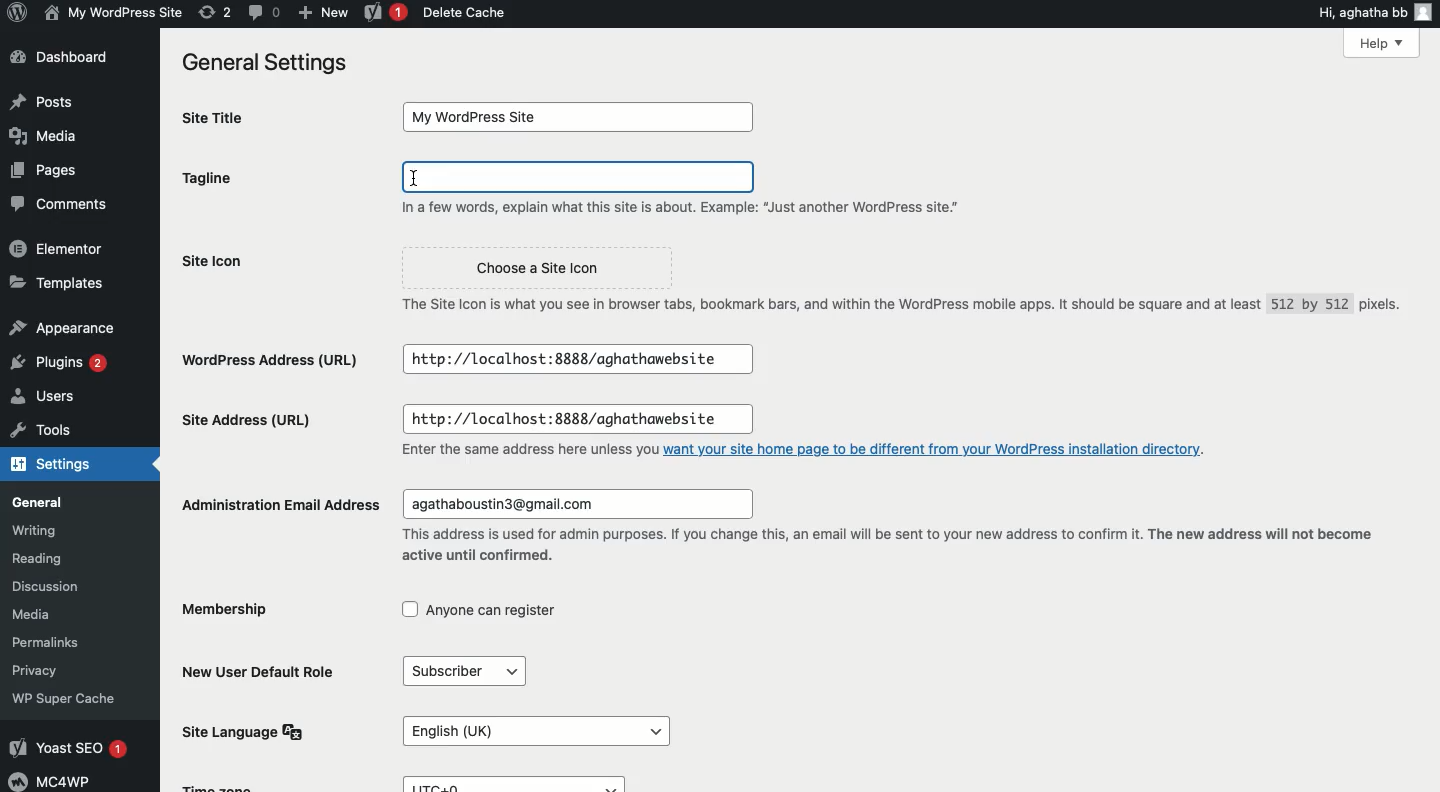 This screenshot has height=792, width=1440. Describe the element at coordinates (263, 12) in the screenshot. I see `(0) Comment` at that location.